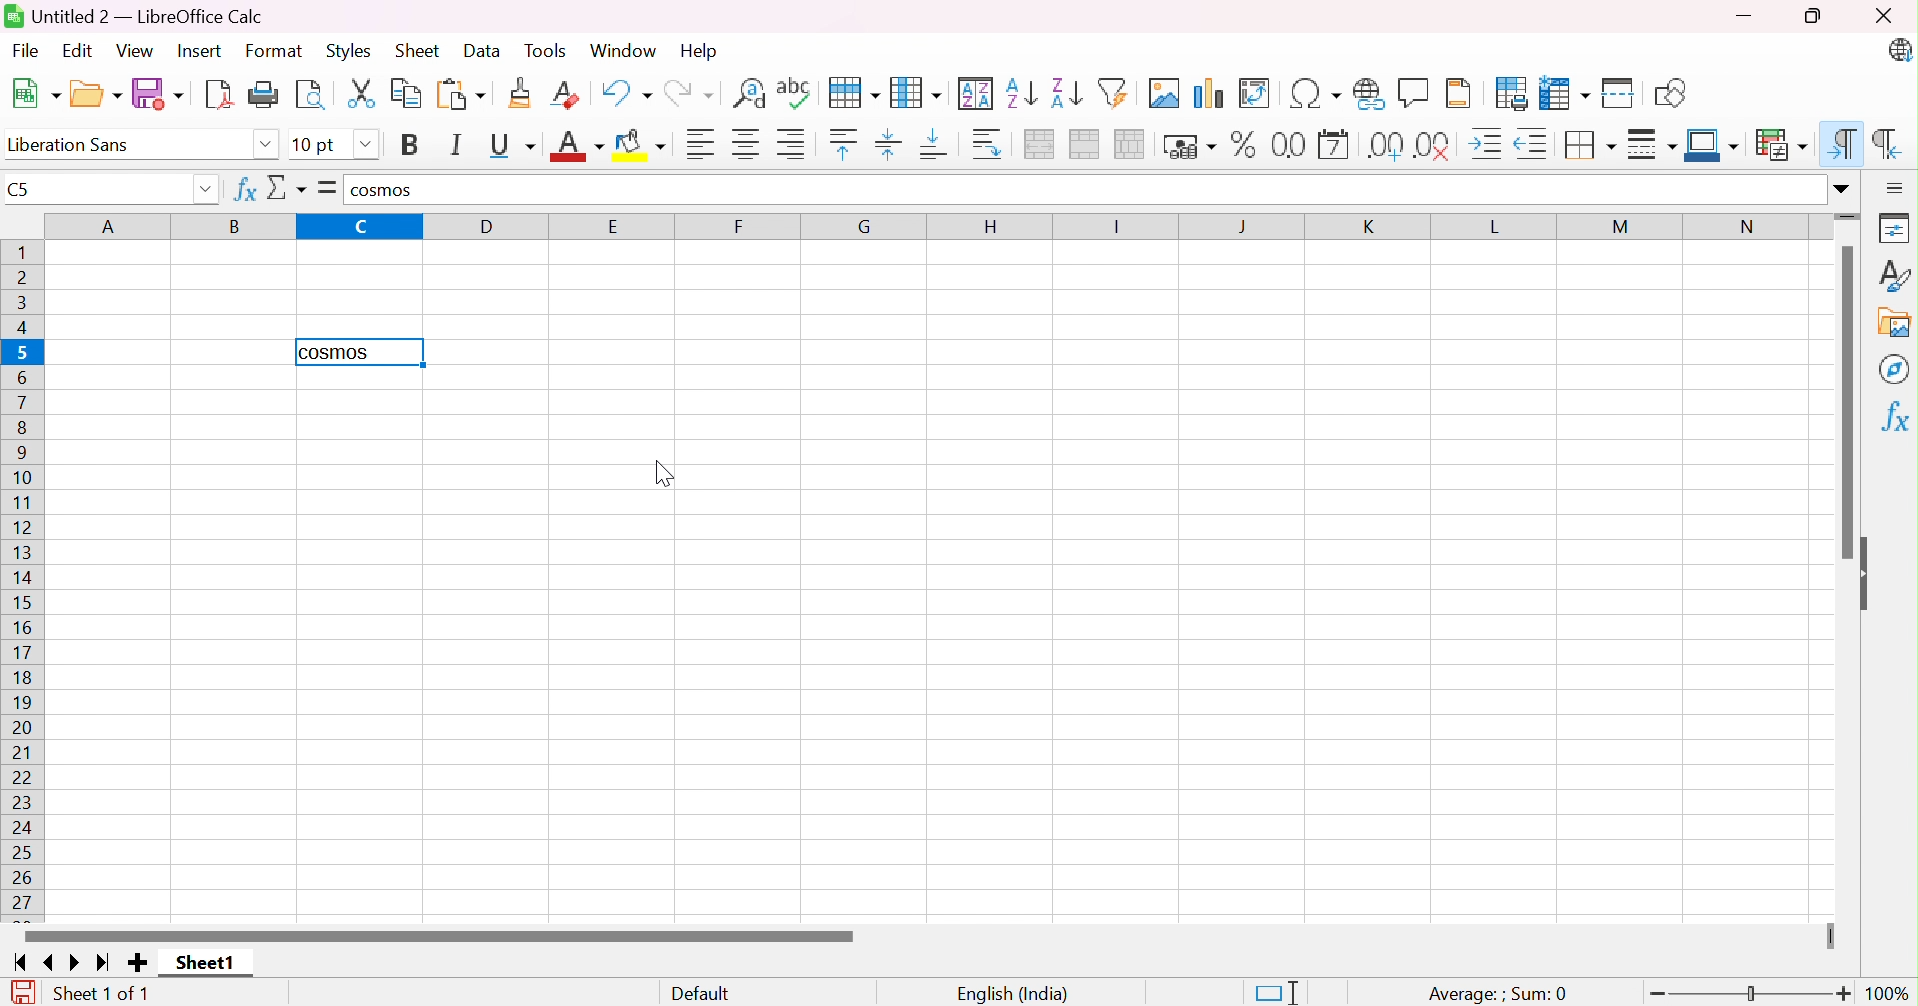 Image resolution: width=1918 pixels, height=1006 pixels. I want to click on Right-To-Left, so click(1890, 146).